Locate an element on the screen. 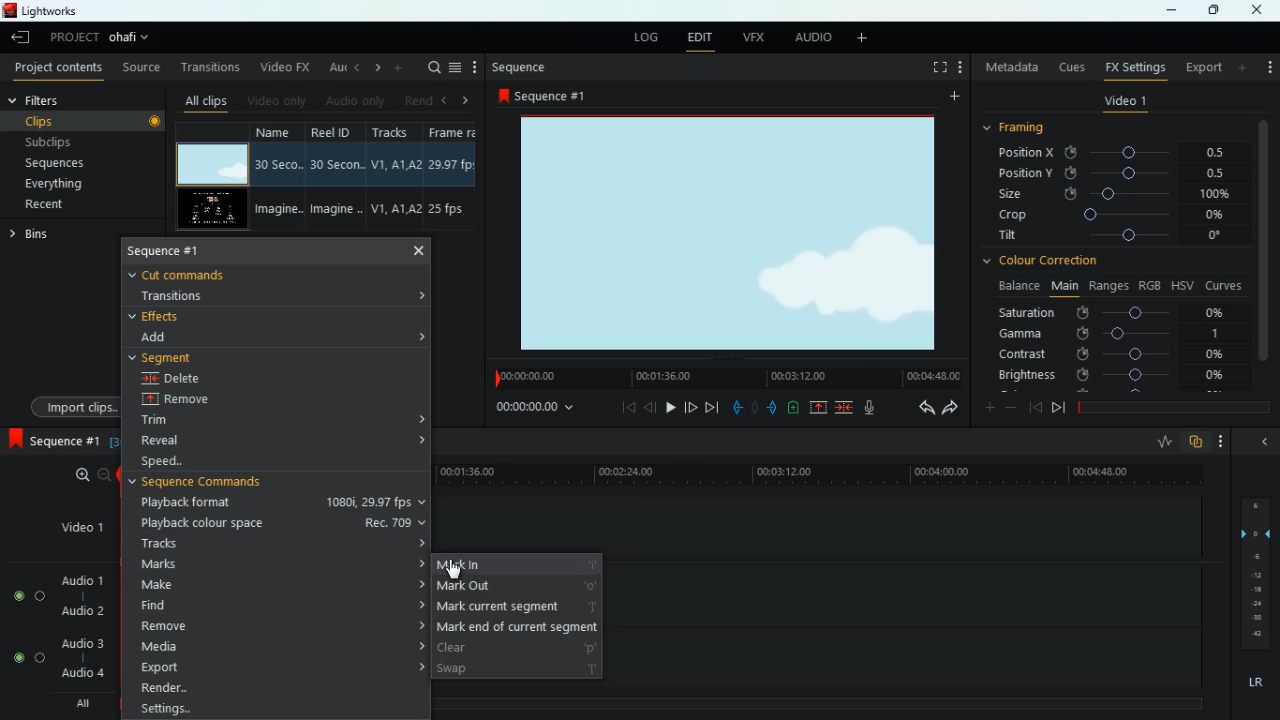 The image size is (1280, 720).  is located at coordinates (155, 123).